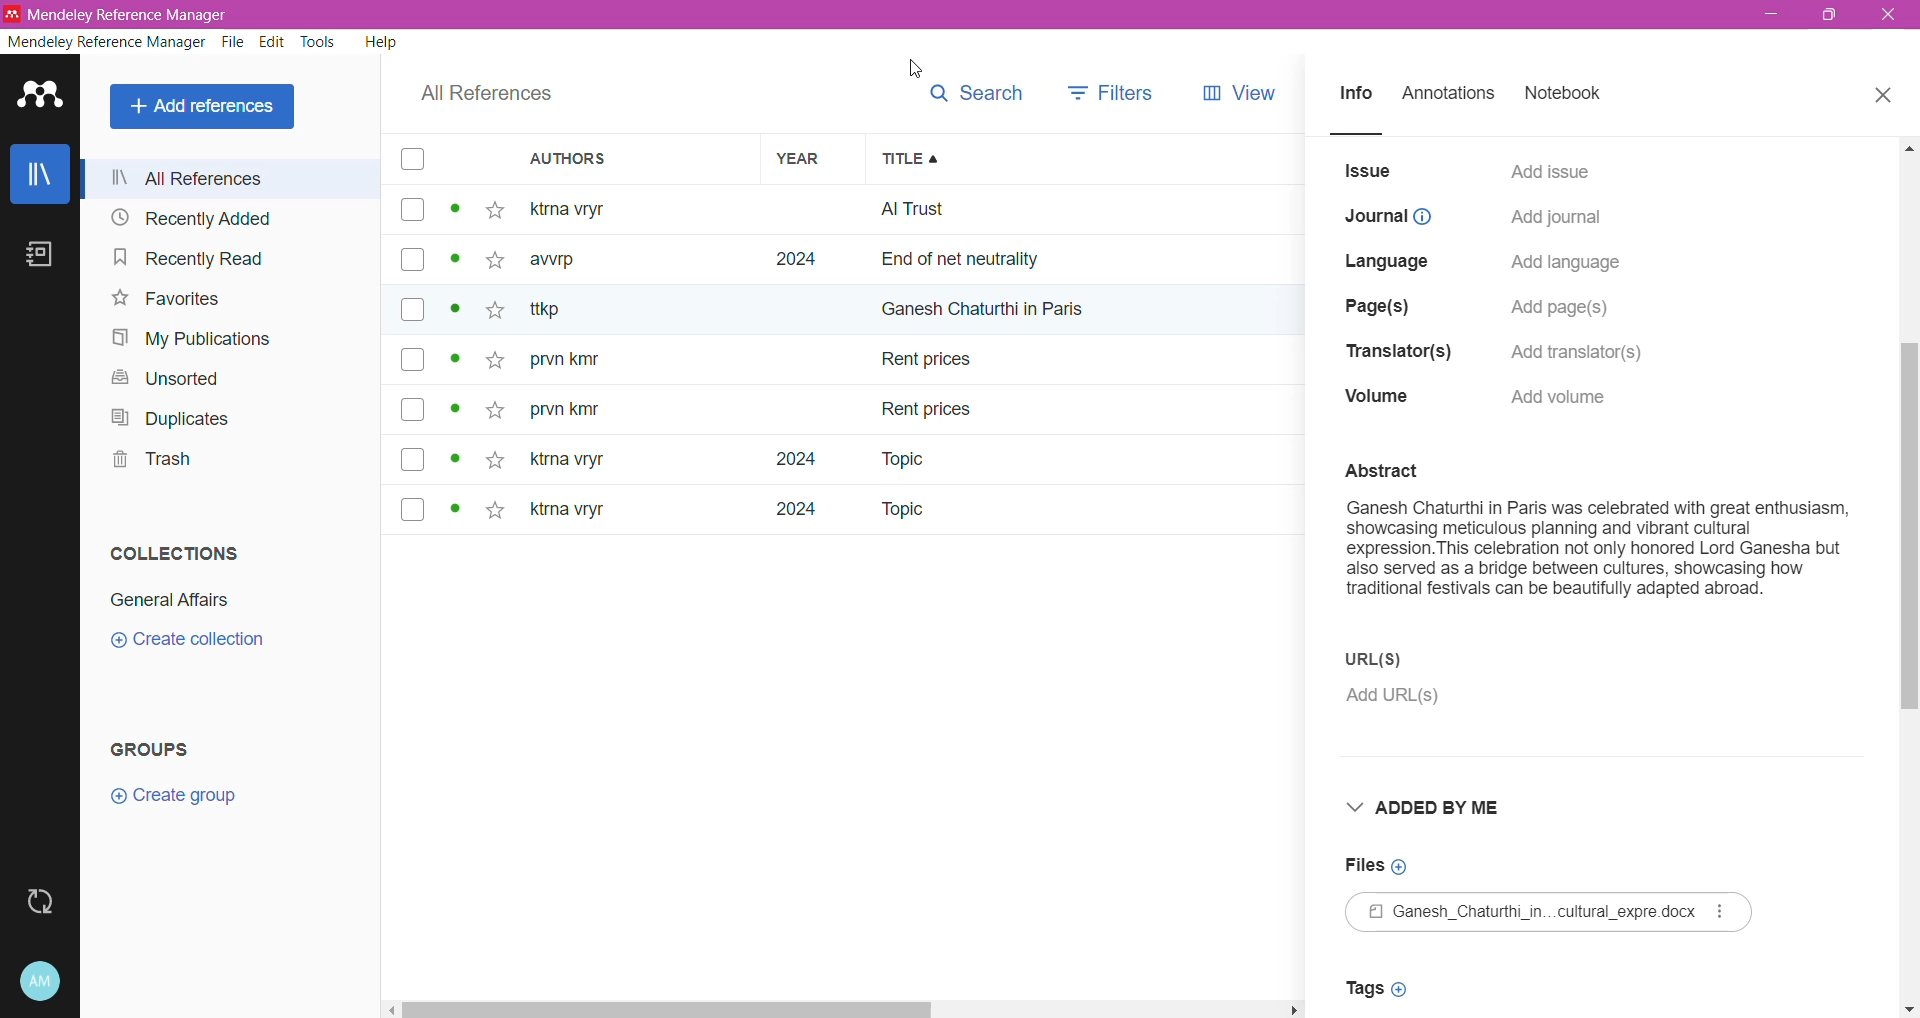 The height and width of the screenshot is (1018, 1920). Describe the element at coordinates (1376, 399) in the screenshot. I see `Volume` at that location.